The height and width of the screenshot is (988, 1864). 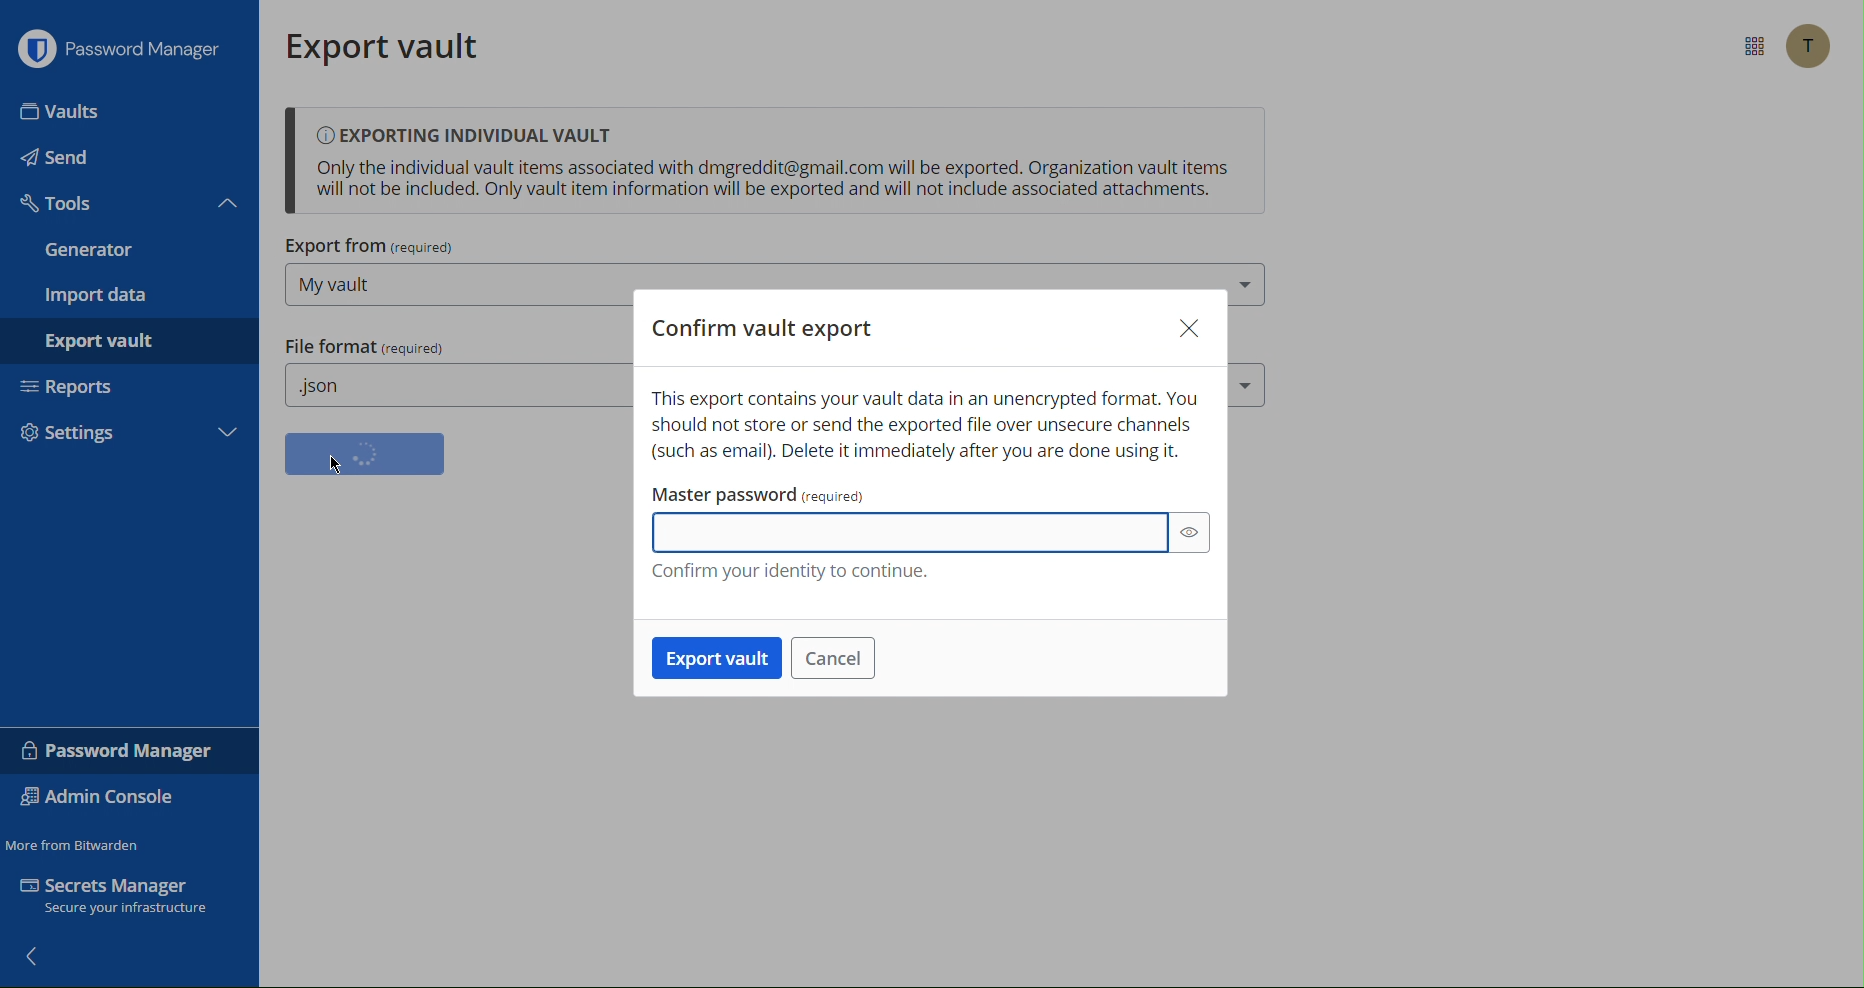 What do you see at coordinates (912, 534) in the screenshot?
I see `Enter password.` at bounding box center [912, 534].